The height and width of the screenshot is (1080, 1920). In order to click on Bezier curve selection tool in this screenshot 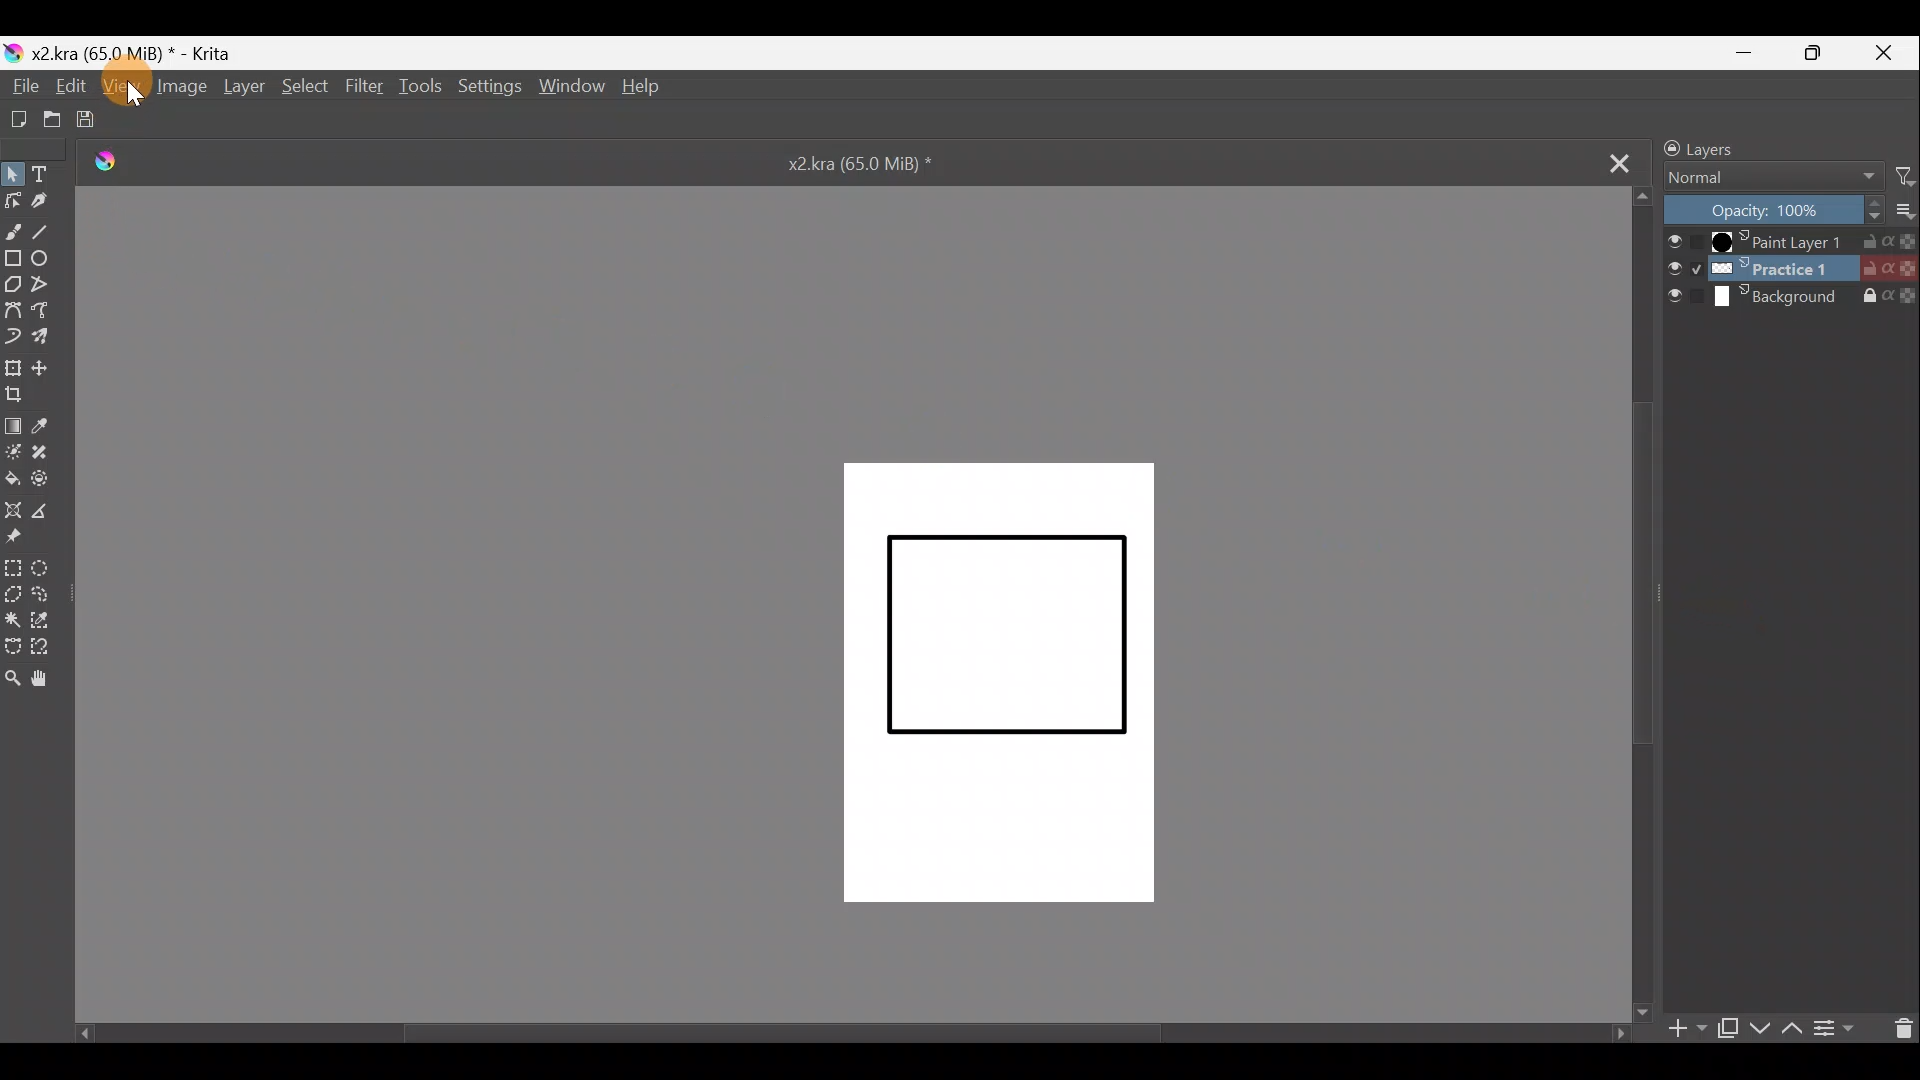, I will do `click(17, 646)`.